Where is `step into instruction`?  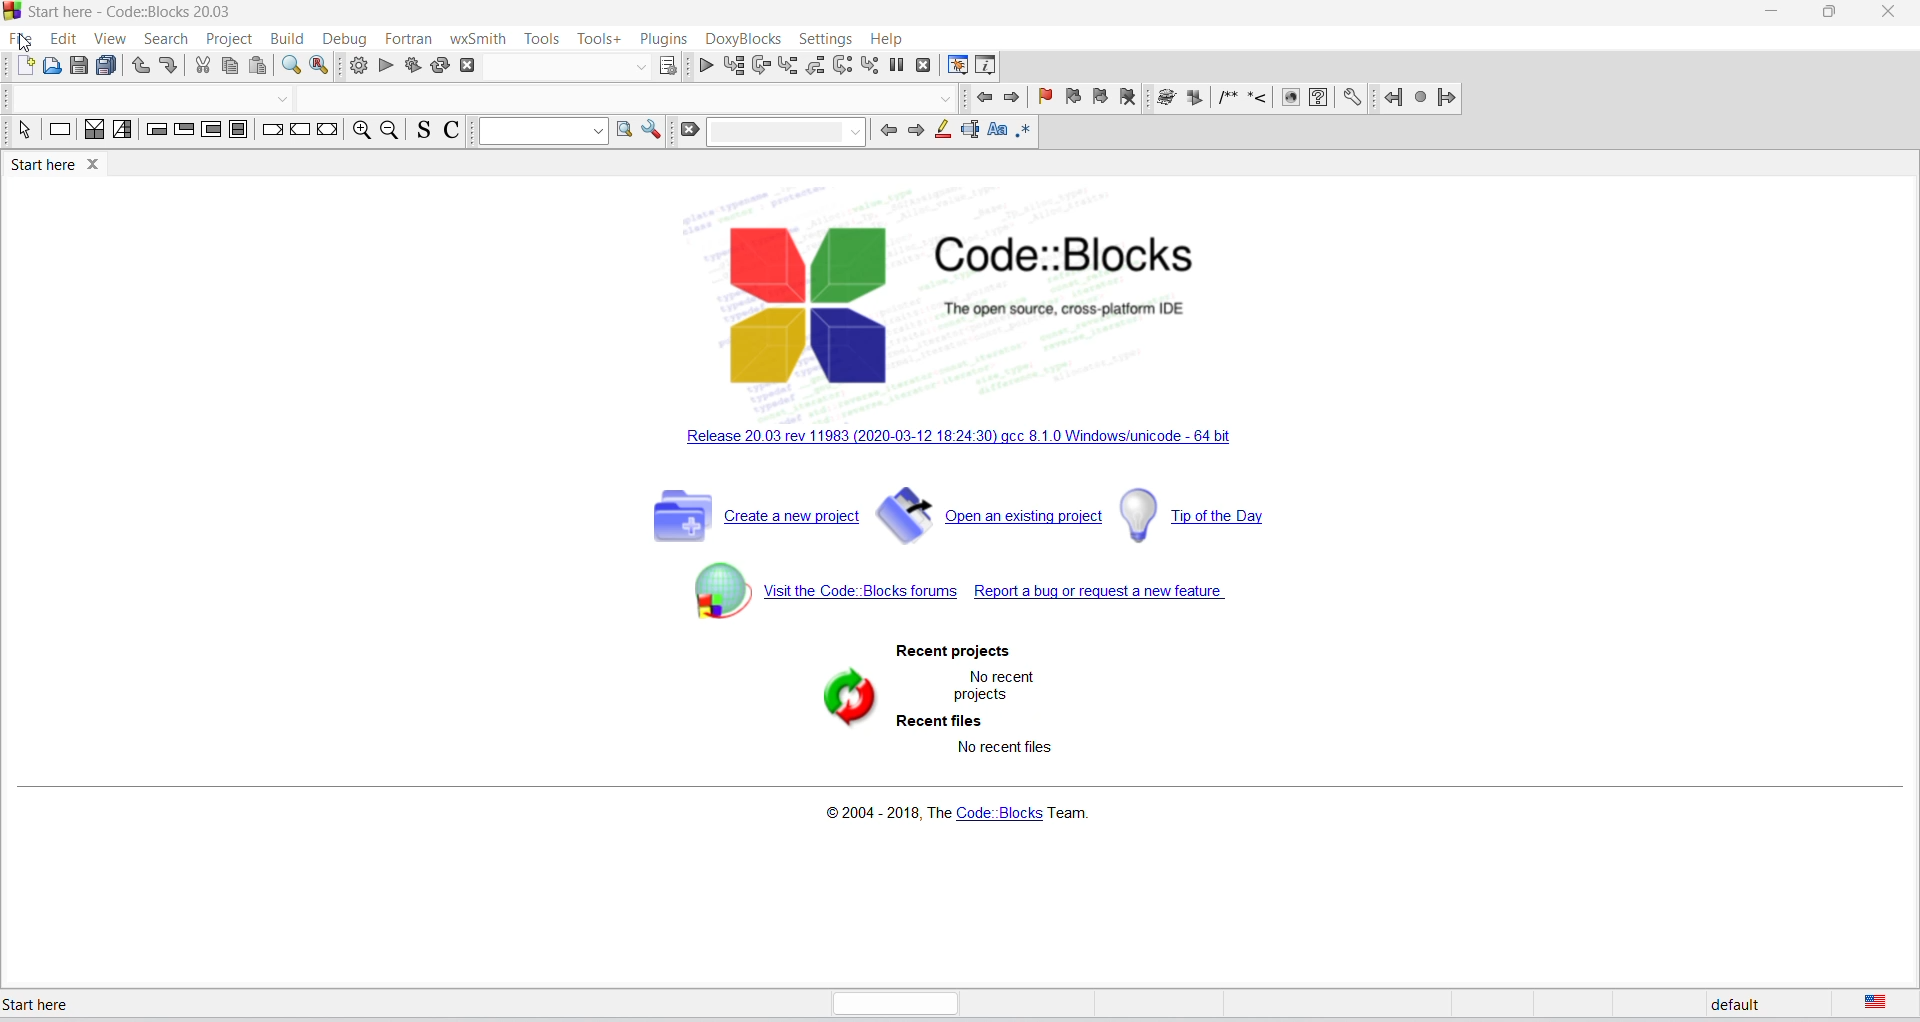
step into instruction is located at coordinates (869, 66).